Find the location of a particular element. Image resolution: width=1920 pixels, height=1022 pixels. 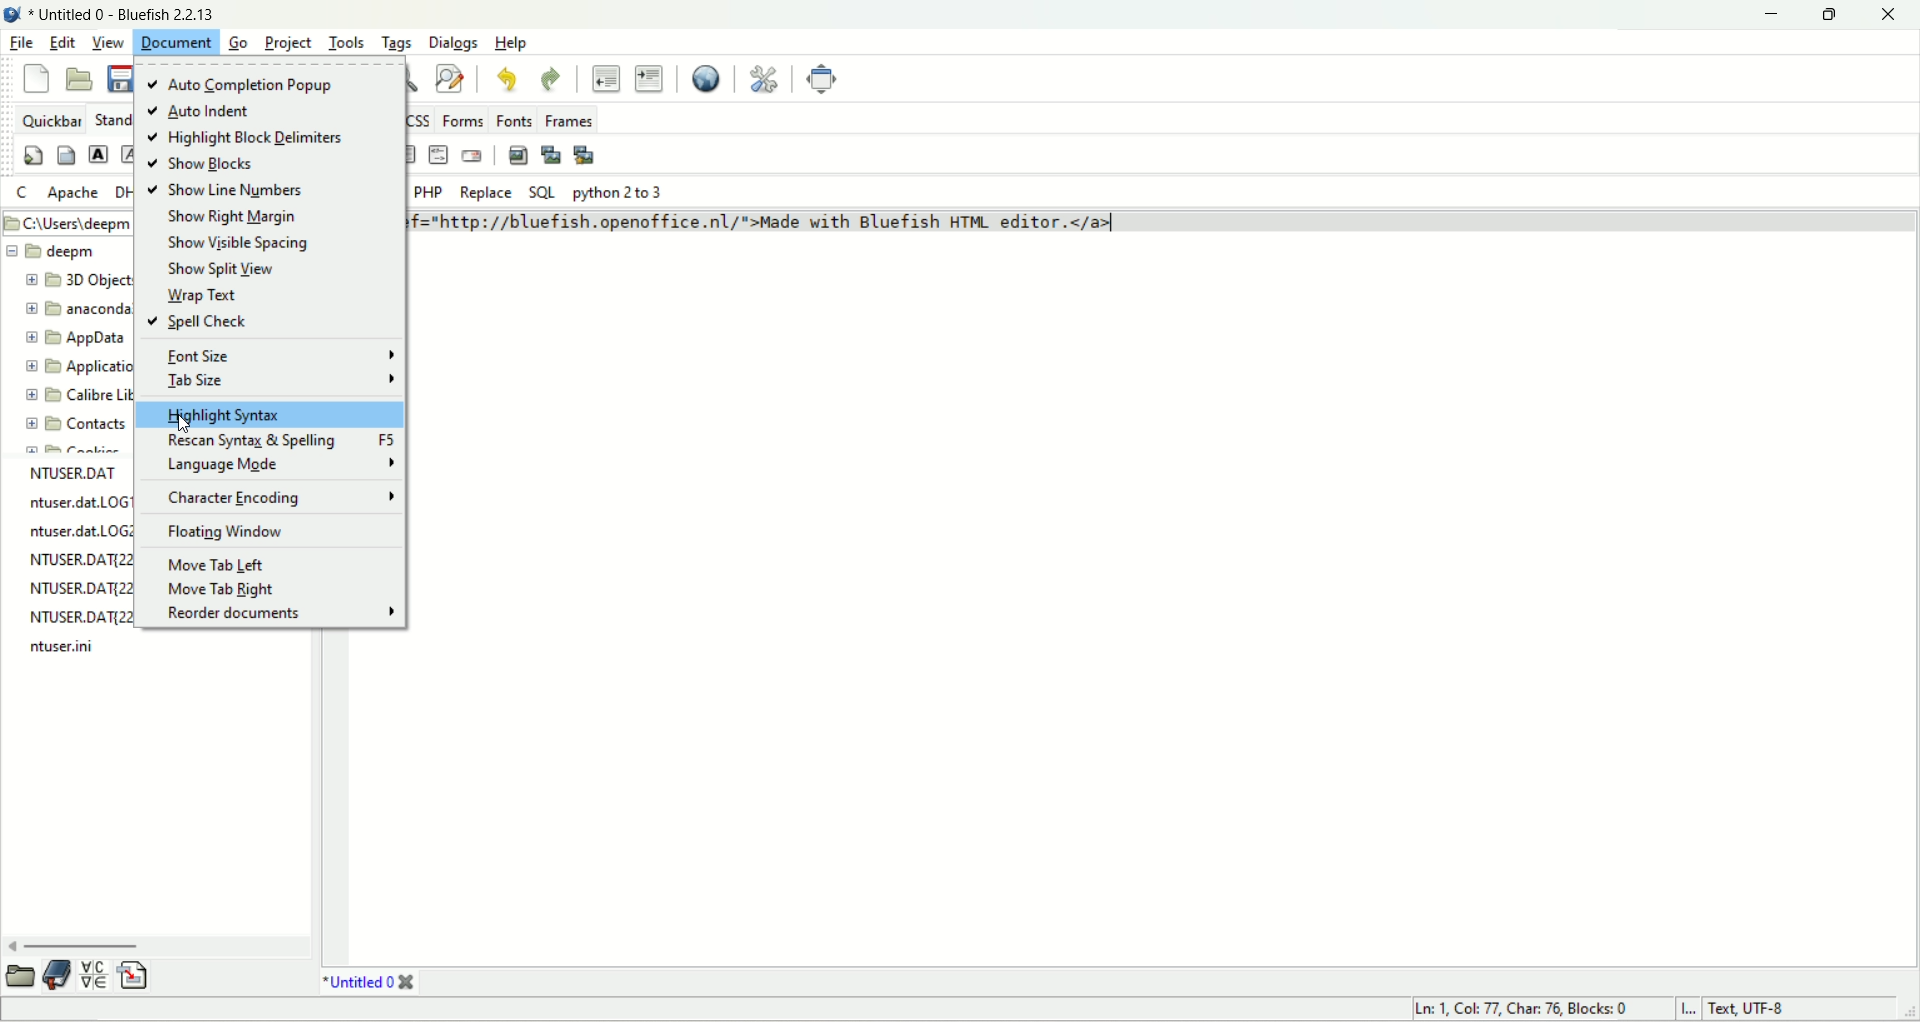

show blocks is located at coordinates (205, 164).